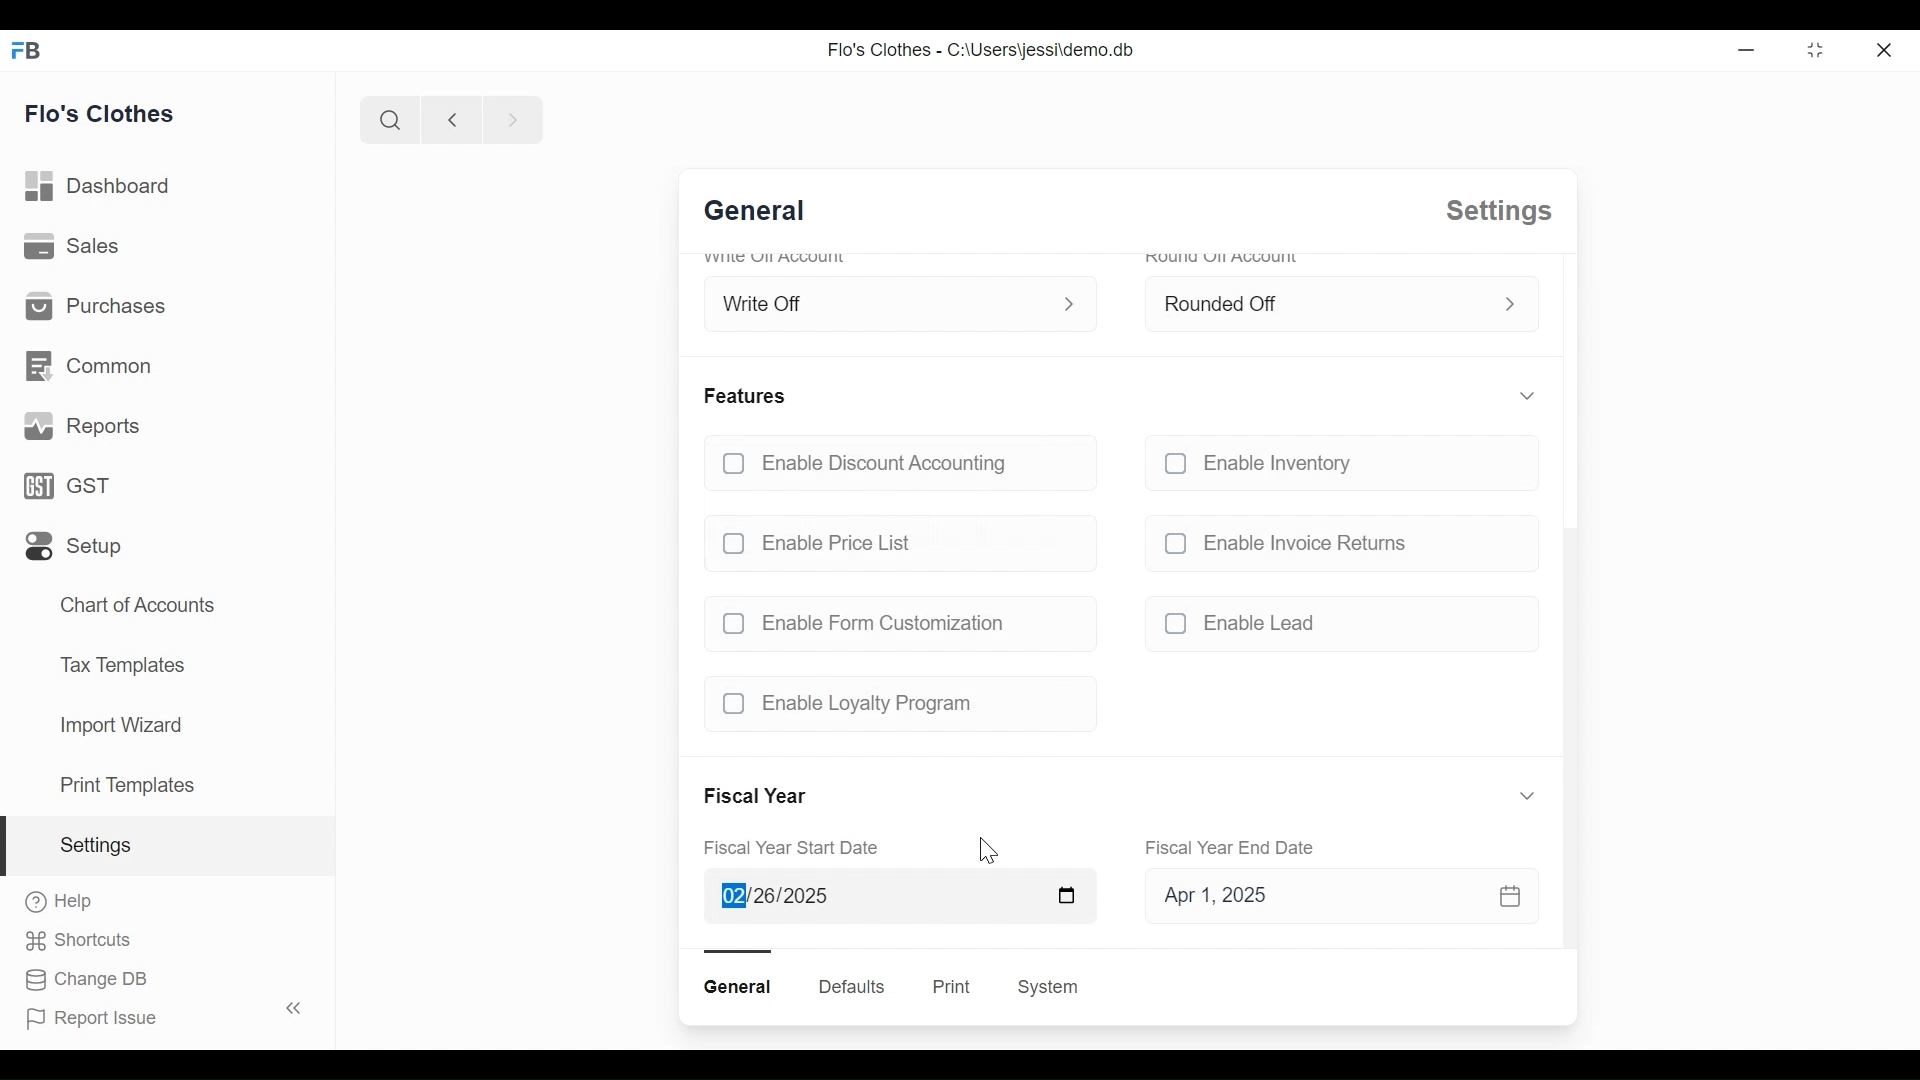 This screenshot has height=1080, width=1920. I want to click on Print, so click(949, 987).